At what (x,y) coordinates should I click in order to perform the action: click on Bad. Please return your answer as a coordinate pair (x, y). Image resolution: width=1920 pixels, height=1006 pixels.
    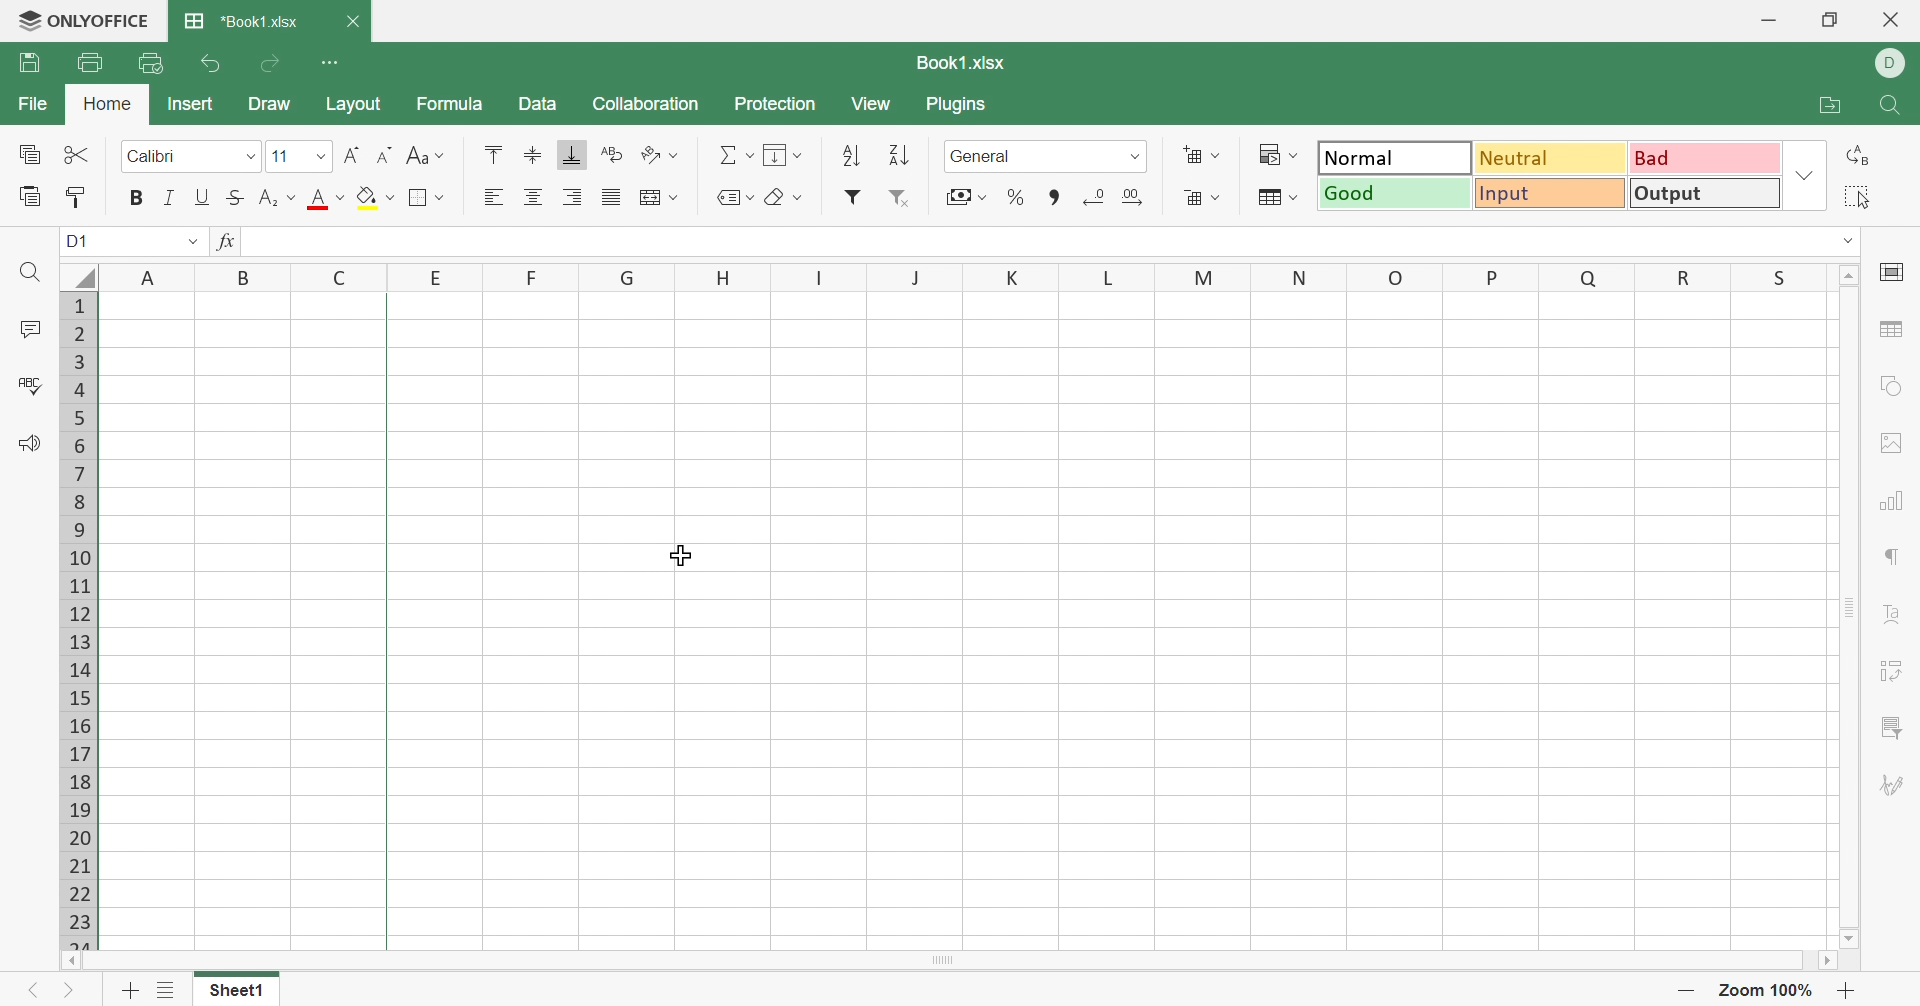
    Looking at the image, I should click on (1709, 159).